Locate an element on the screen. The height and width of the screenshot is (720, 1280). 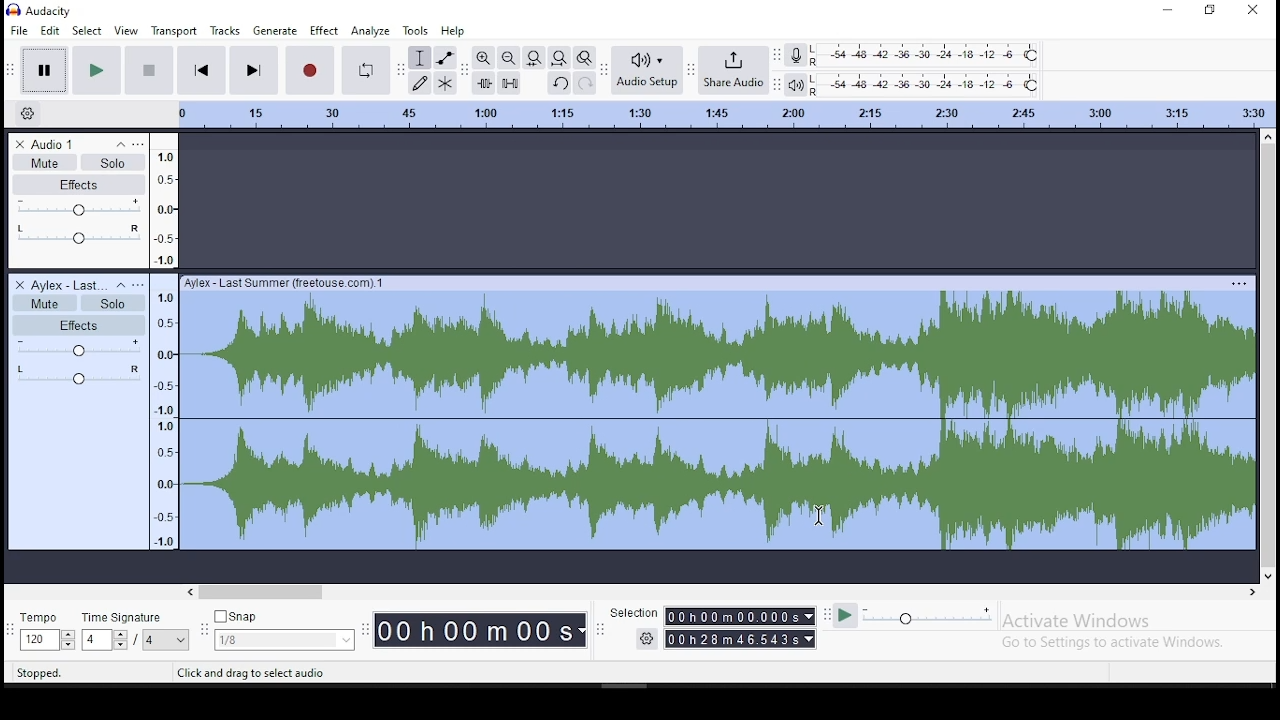
scroll bar is located at coordinates (732, 589).